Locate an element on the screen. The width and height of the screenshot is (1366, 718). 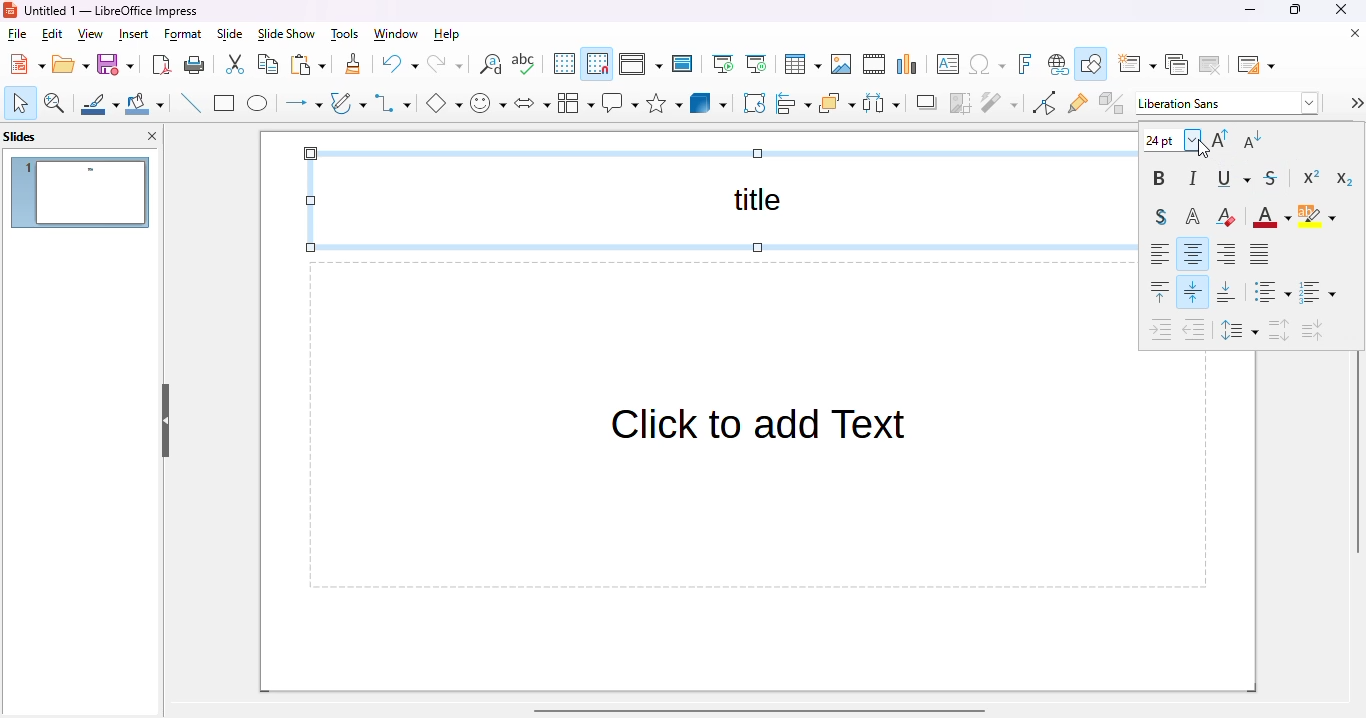
apply outline attribute to font is located at coordinates (1193, 216).